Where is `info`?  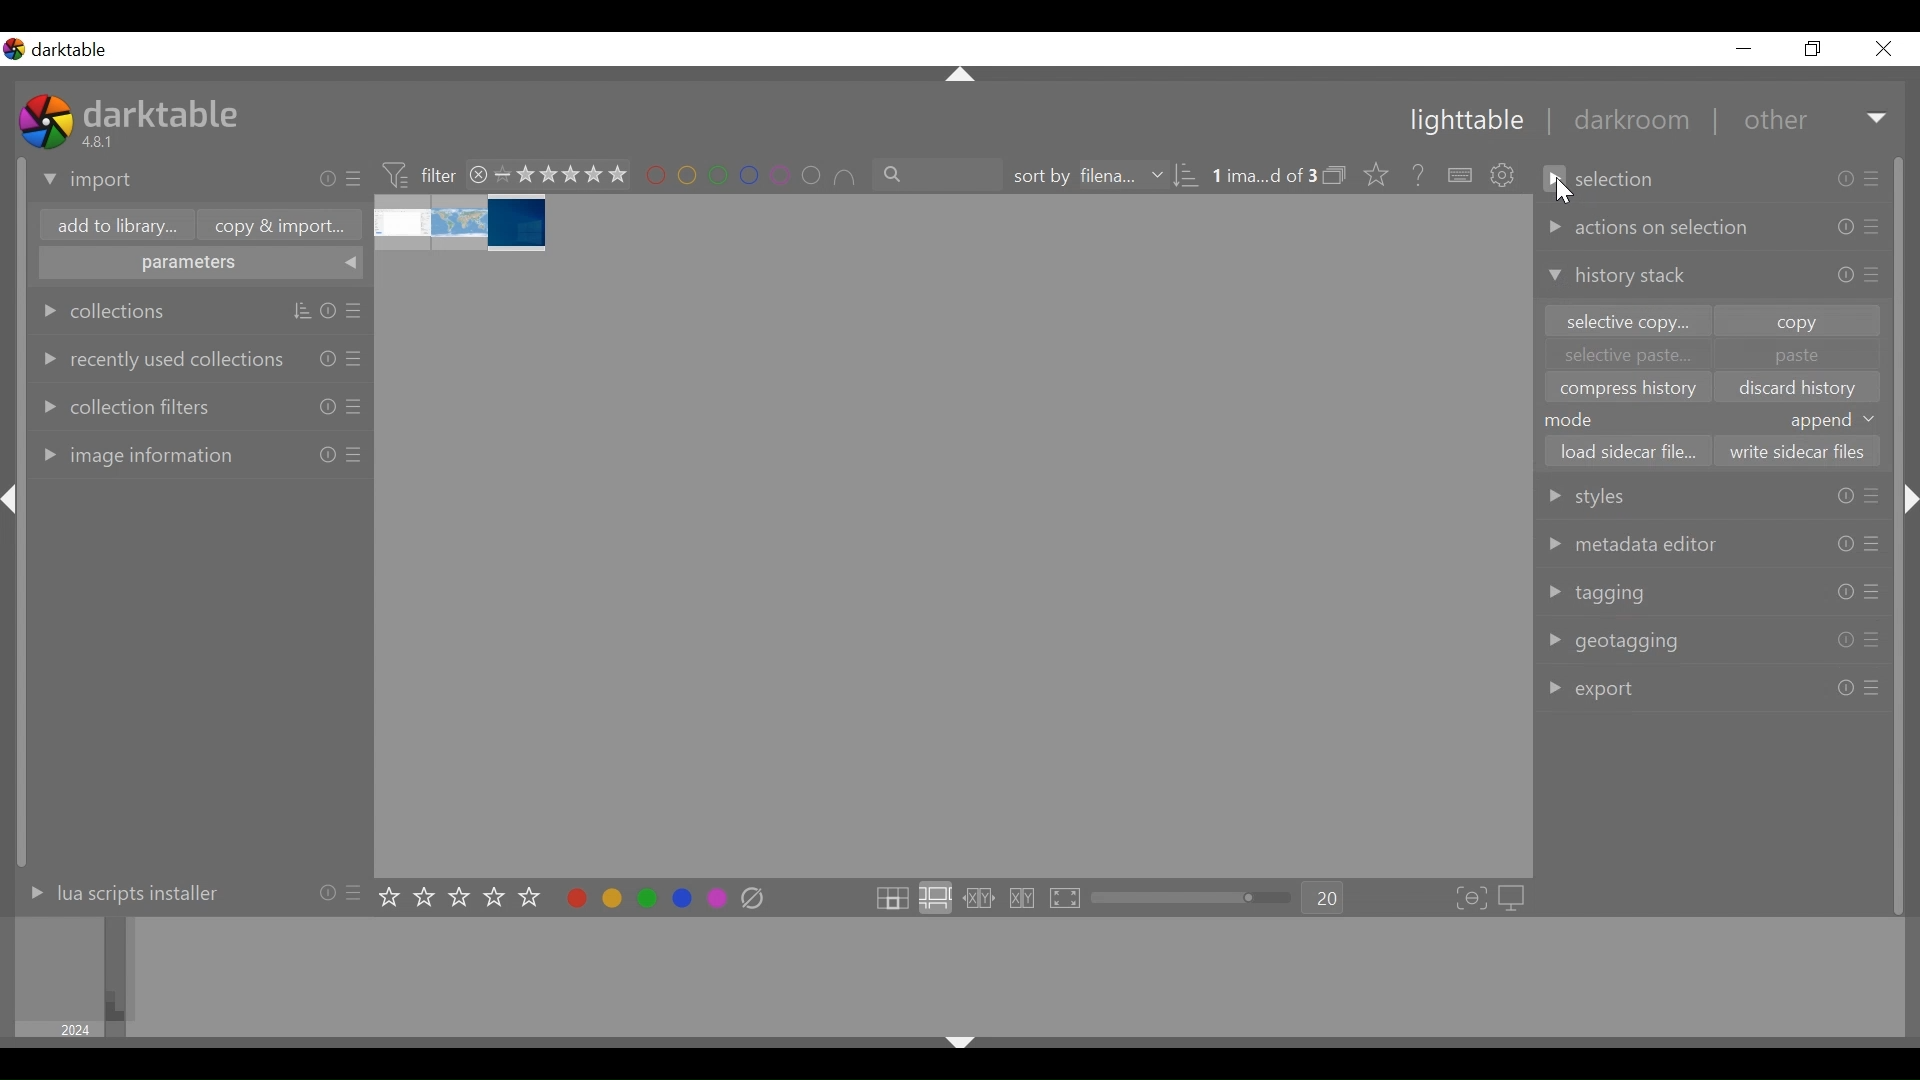 info is located at coordinates (1844, 275).